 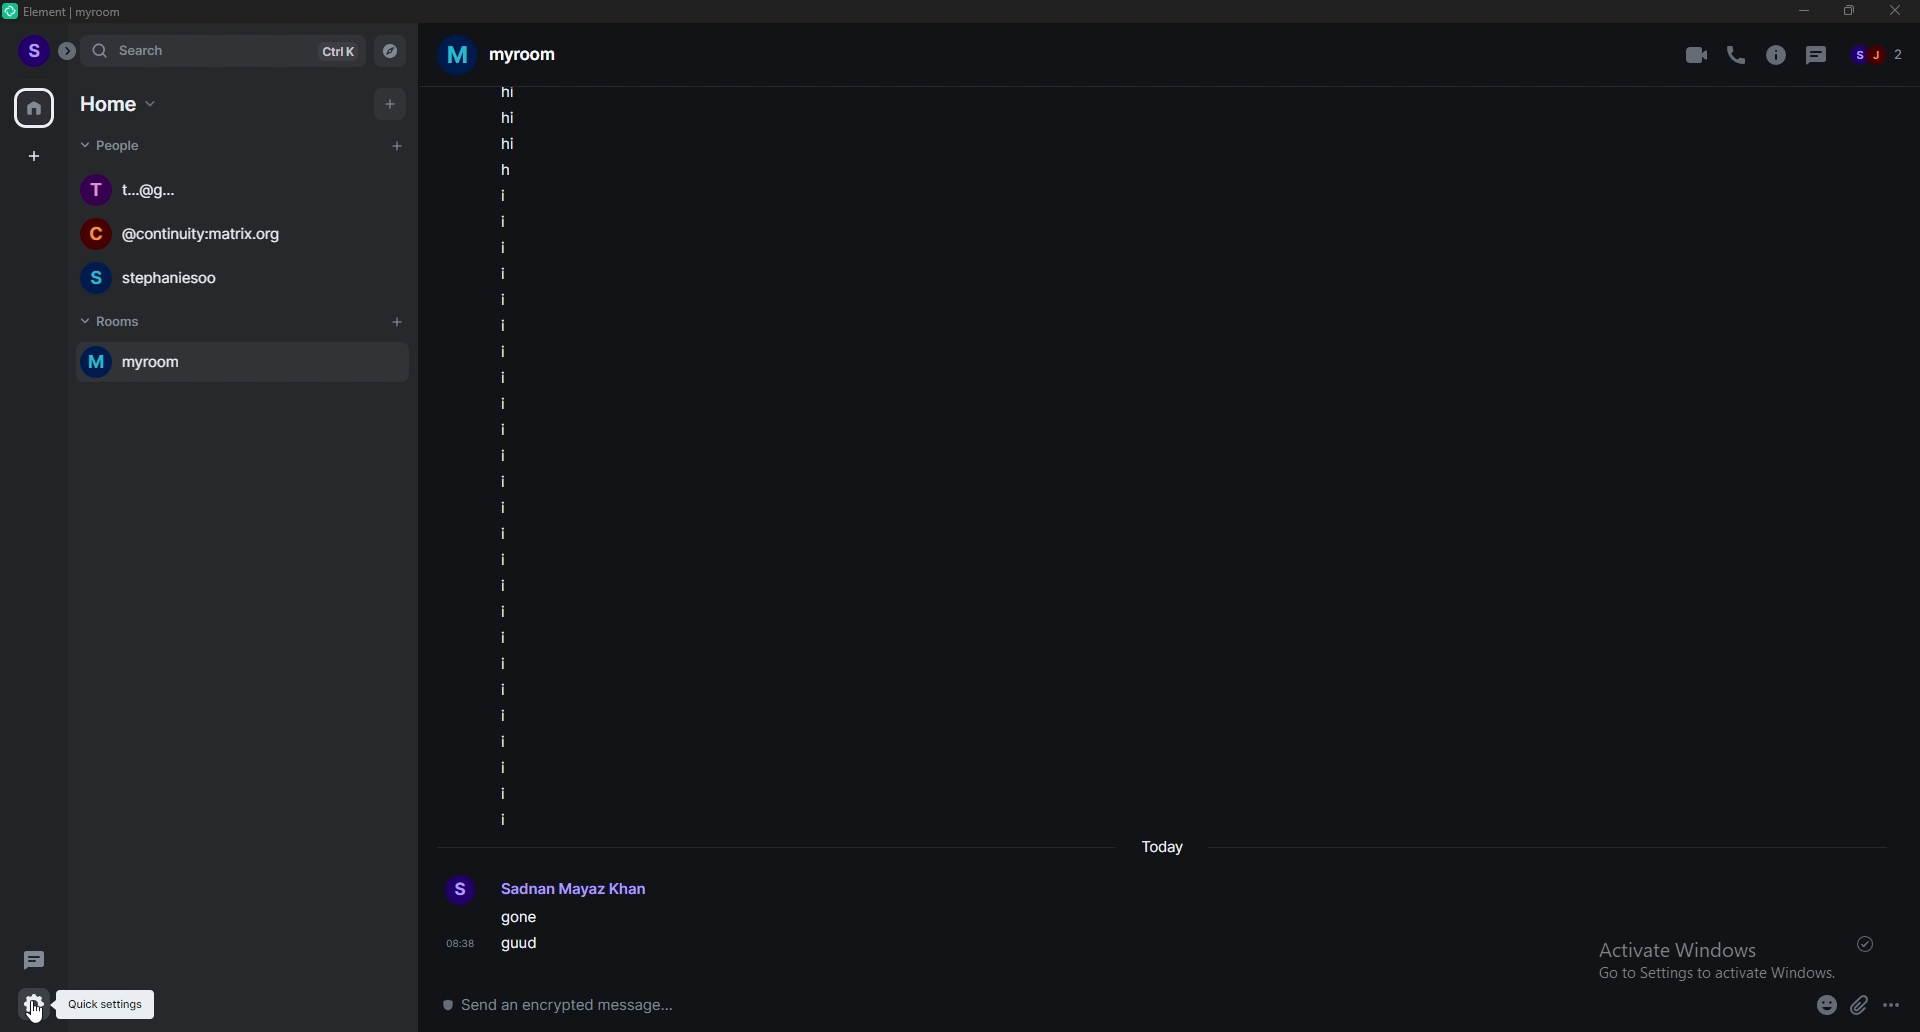 I want to click on room info, so click(x=1777, y=55).